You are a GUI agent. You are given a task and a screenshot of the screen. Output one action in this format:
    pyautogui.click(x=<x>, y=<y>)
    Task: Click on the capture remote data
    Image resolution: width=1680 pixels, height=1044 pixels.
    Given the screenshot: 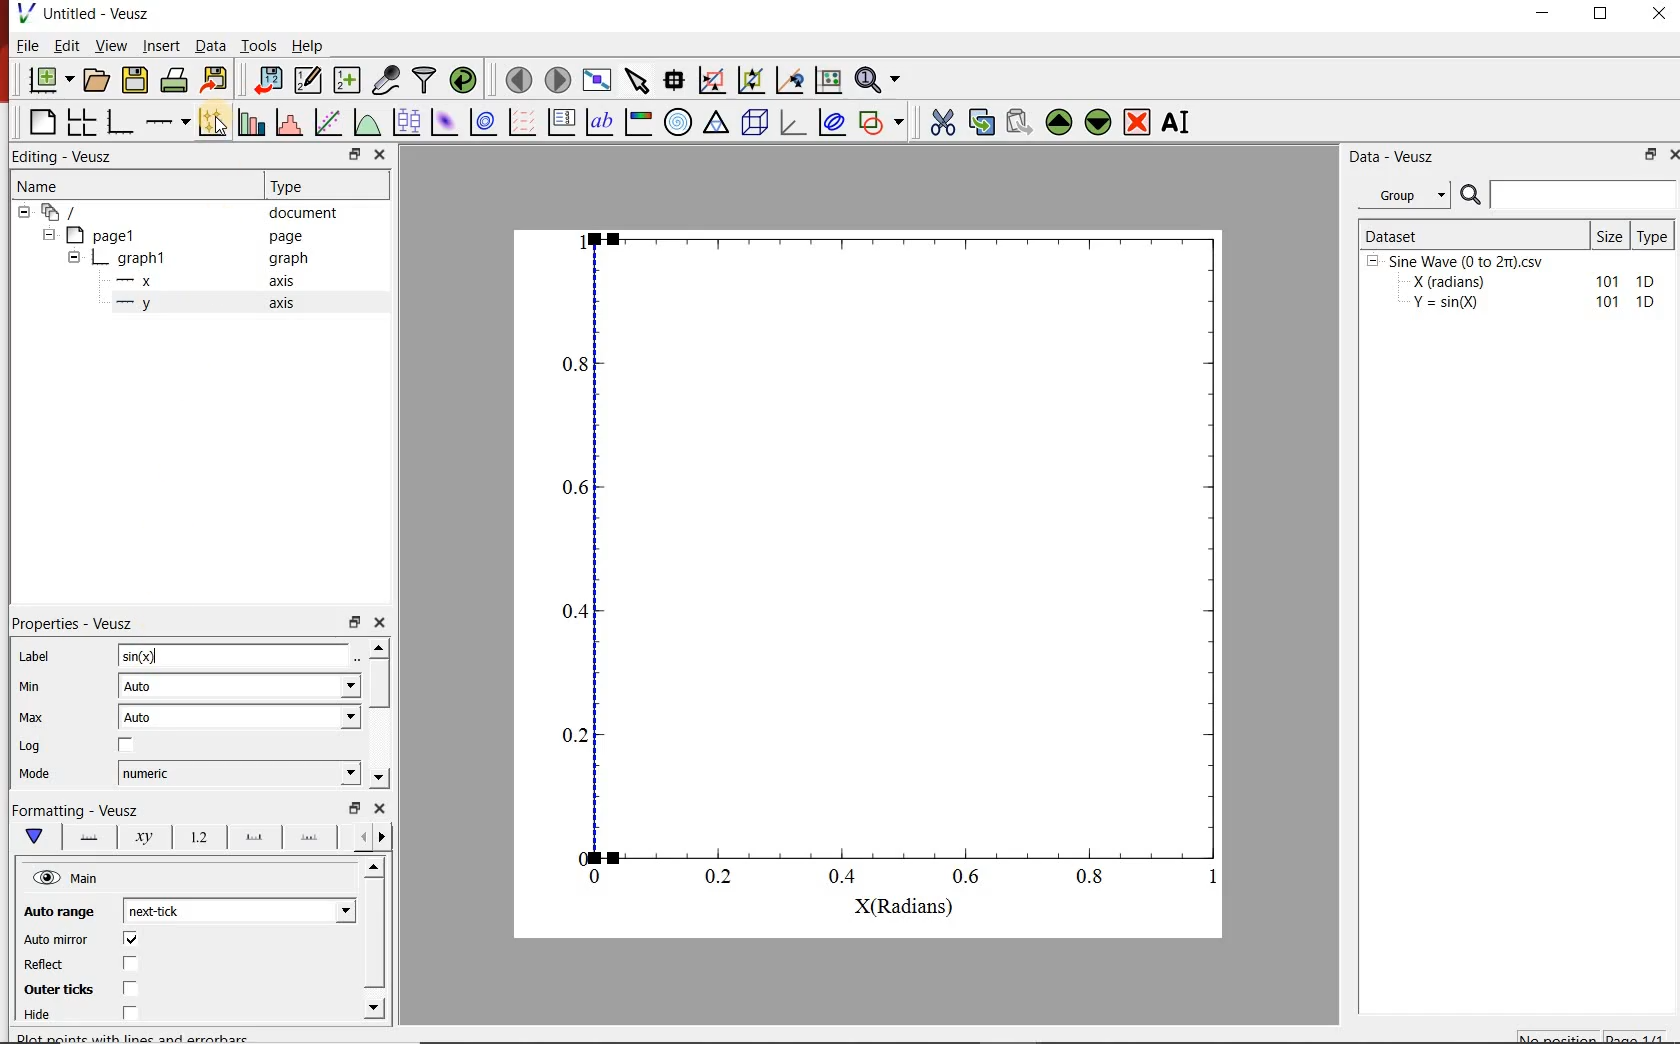 What is the action you would take?
    pyautogui.click(x=388, y=80)
    